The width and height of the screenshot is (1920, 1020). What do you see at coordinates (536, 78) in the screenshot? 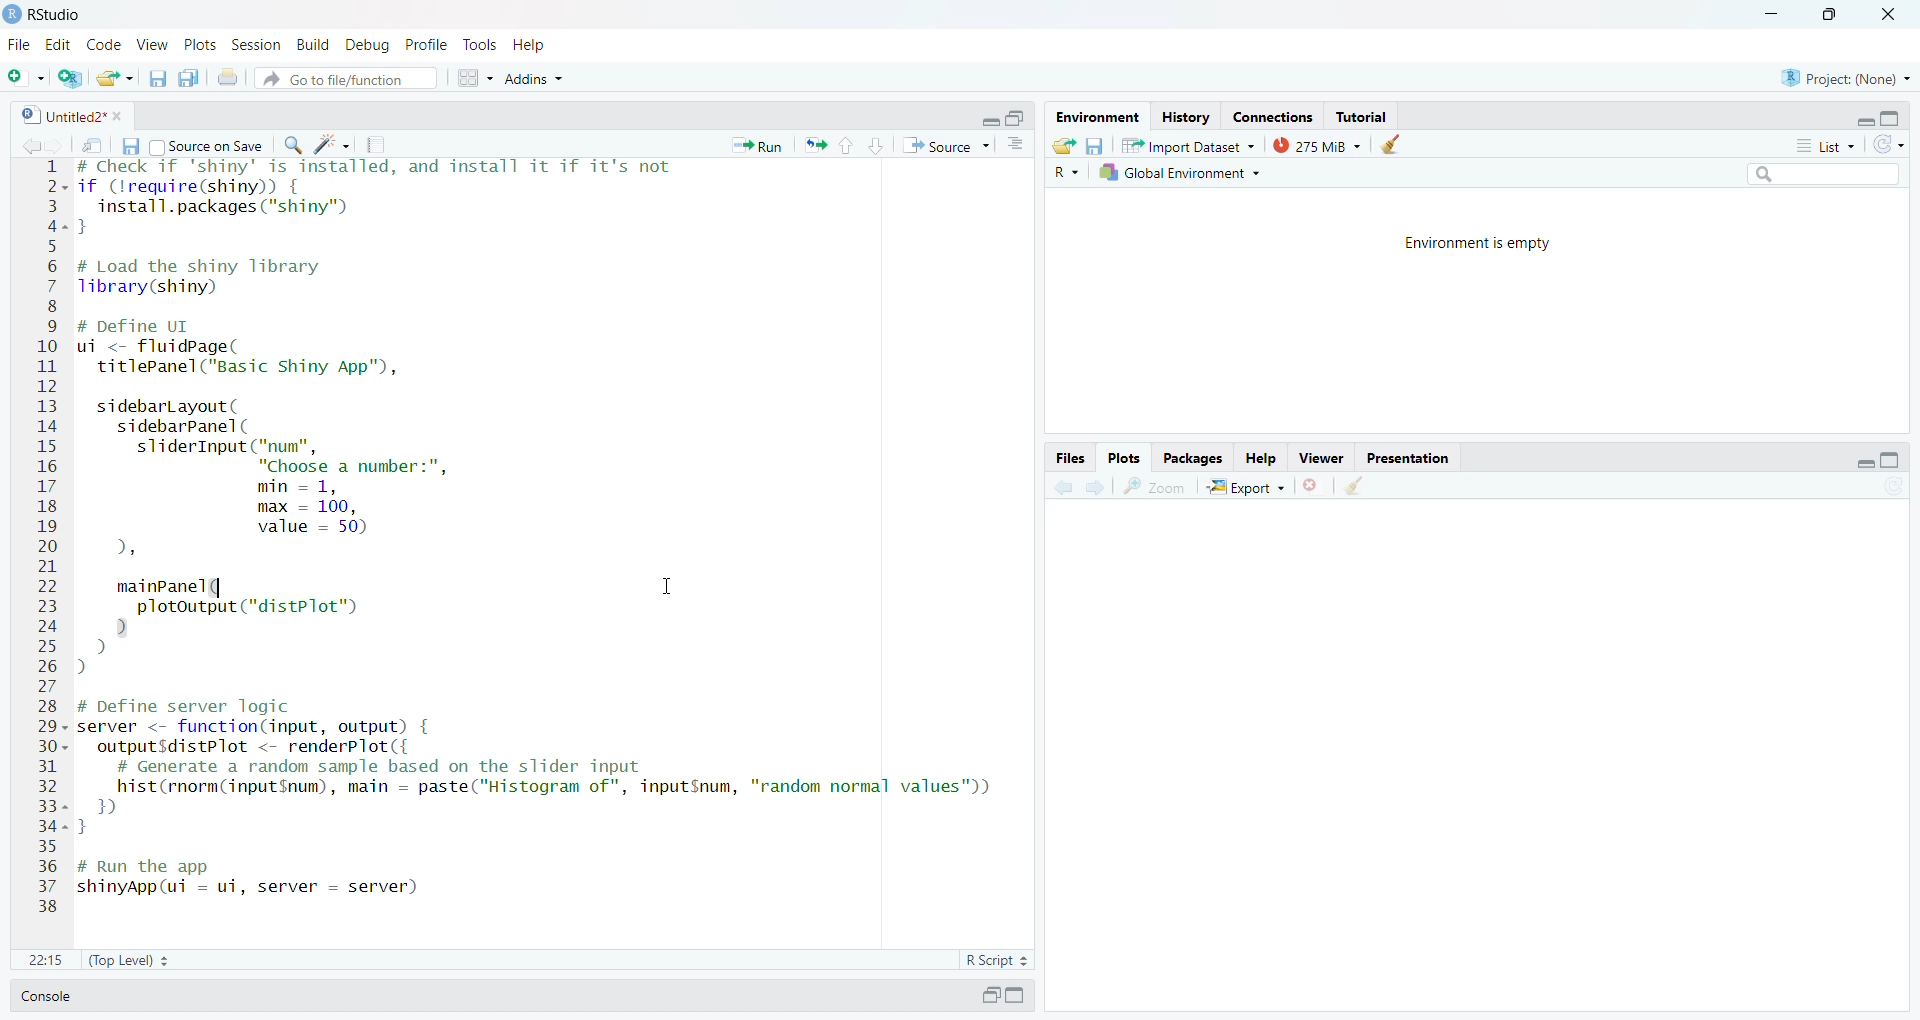
I see `Addins` at bounding box center [536, 78].